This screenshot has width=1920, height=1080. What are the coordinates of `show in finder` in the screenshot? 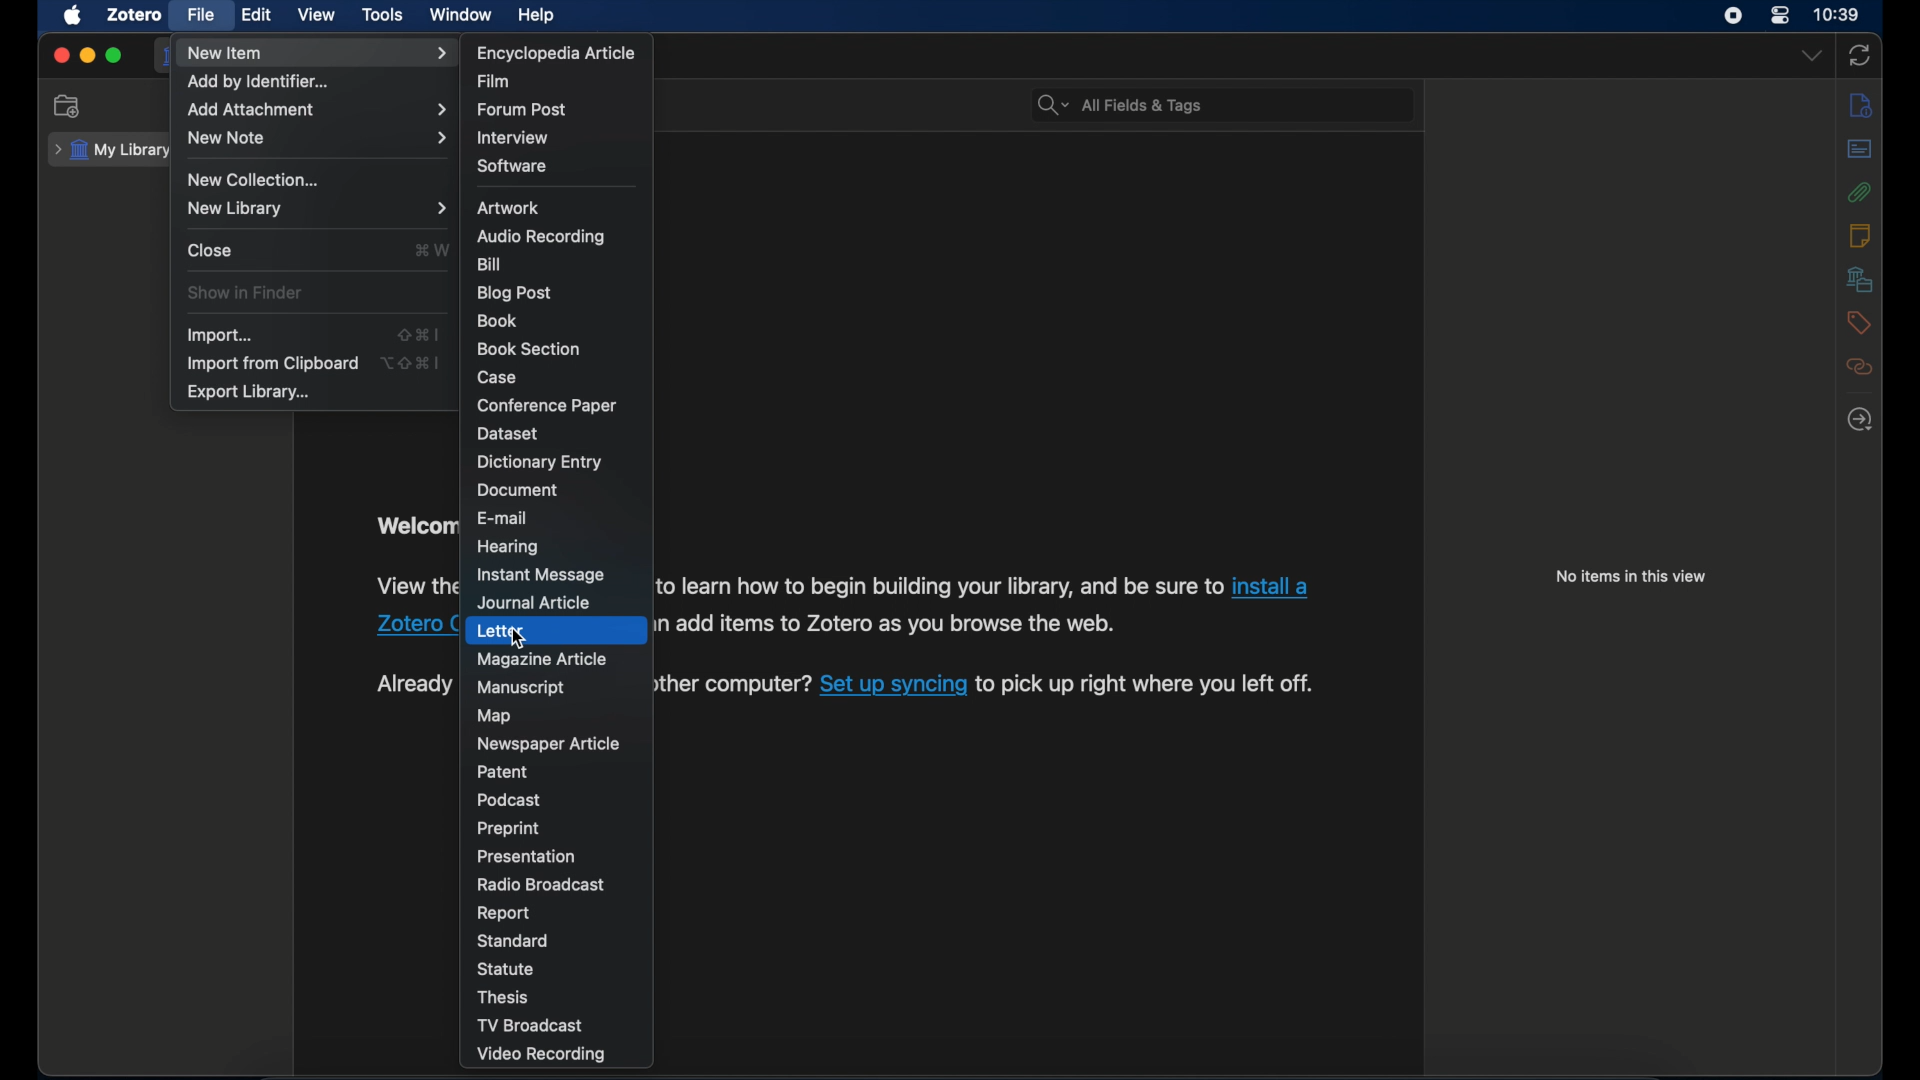 It's located at (246, 293).